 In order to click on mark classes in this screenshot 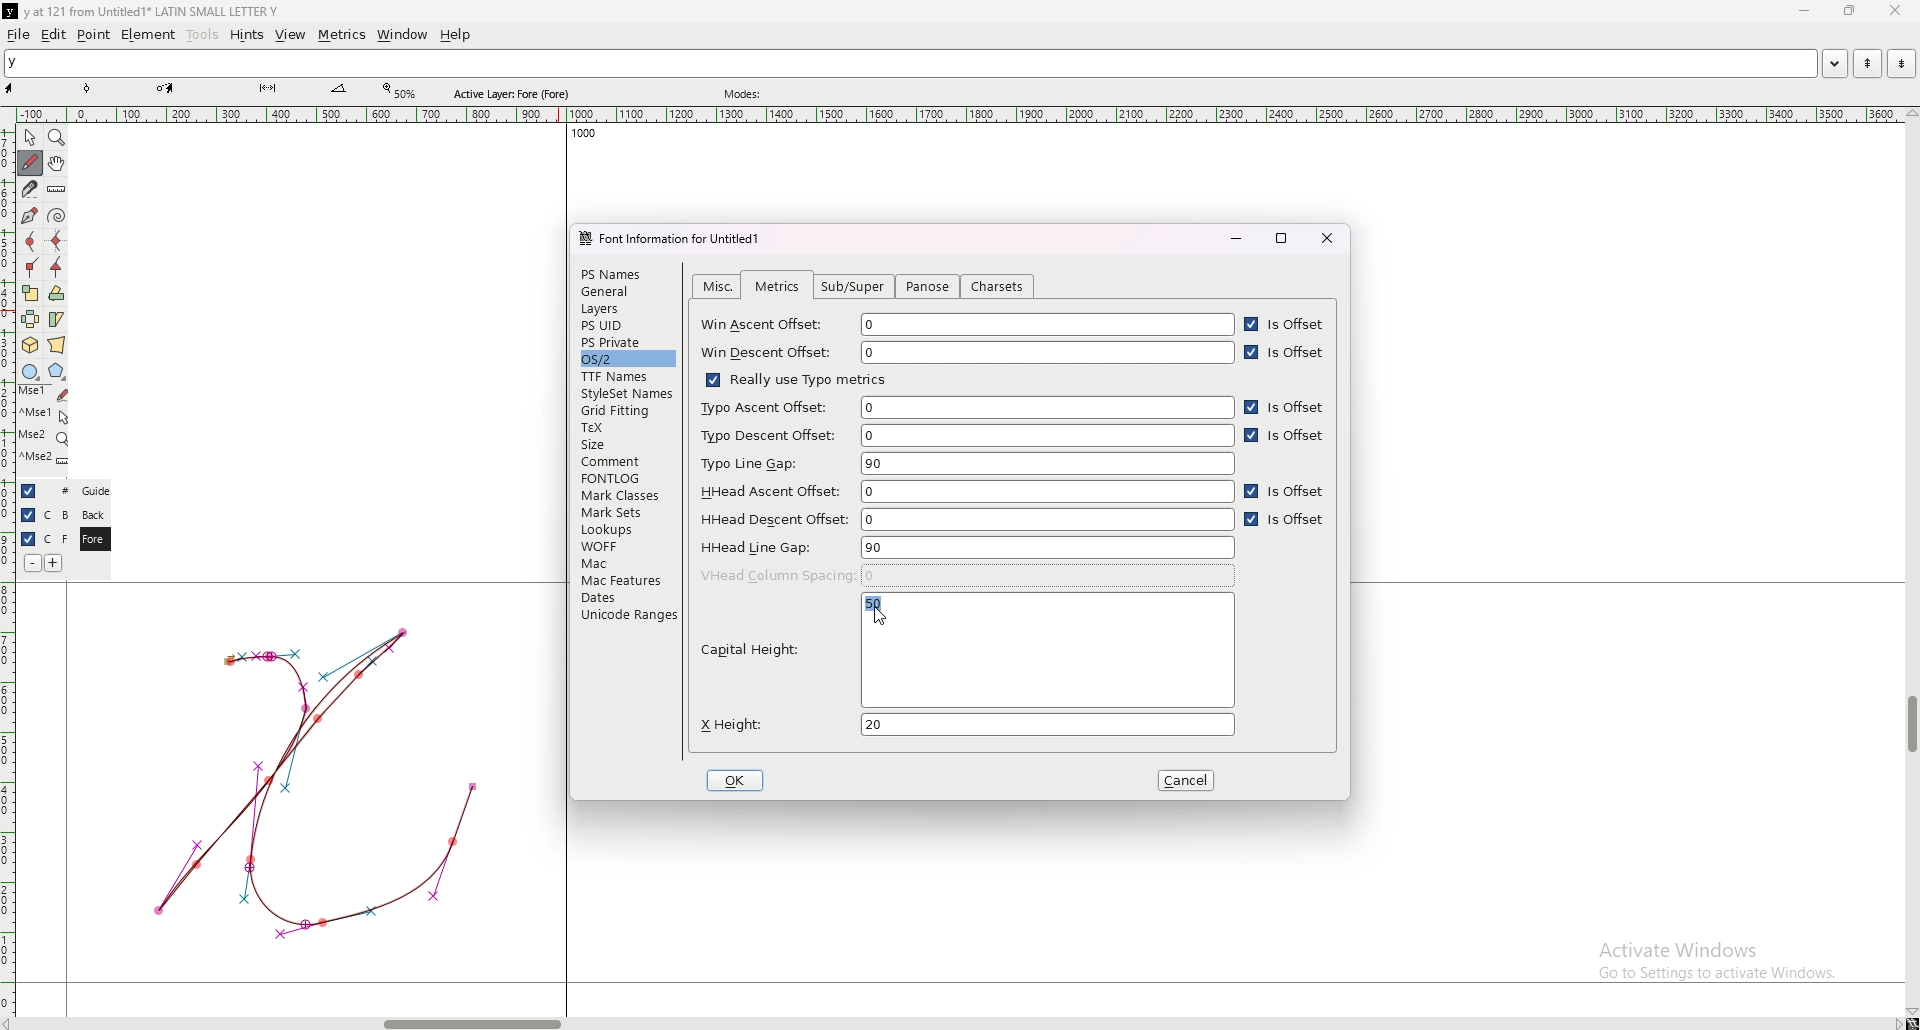, I will do `click(625, 496)`.